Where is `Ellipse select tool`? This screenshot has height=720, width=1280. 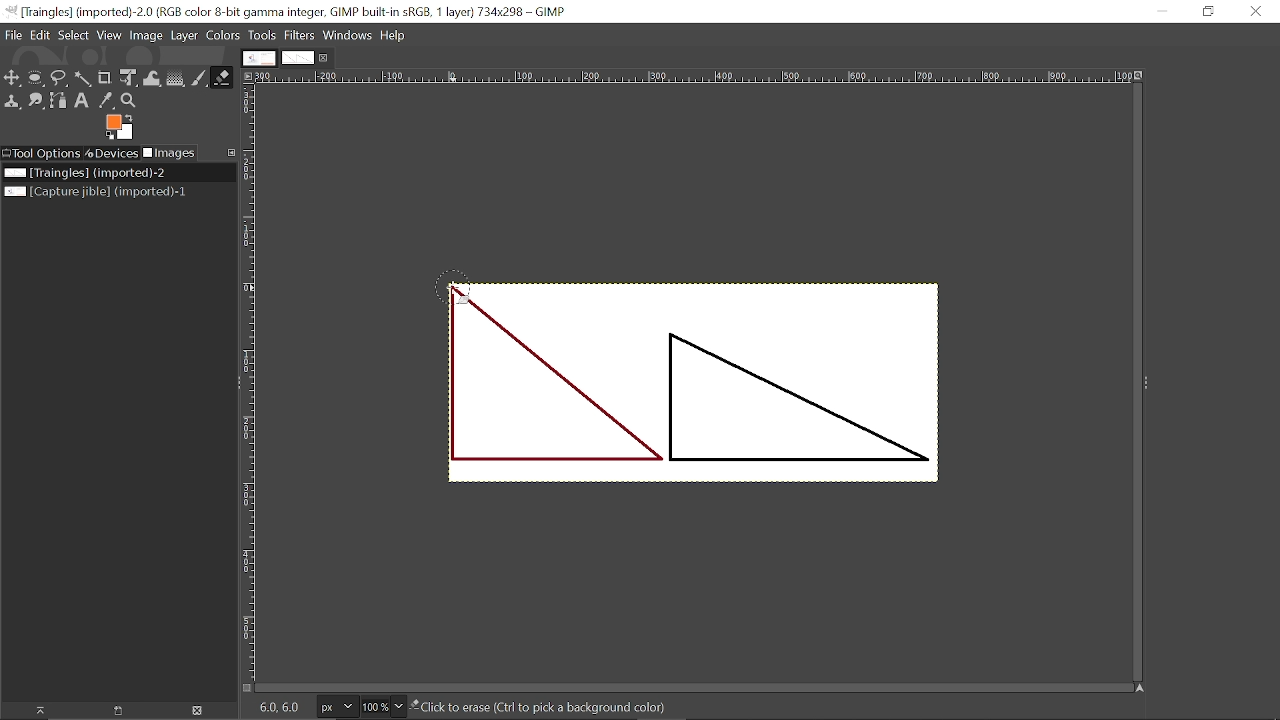
Ellipse select tool is located at coordinates (35, 78).